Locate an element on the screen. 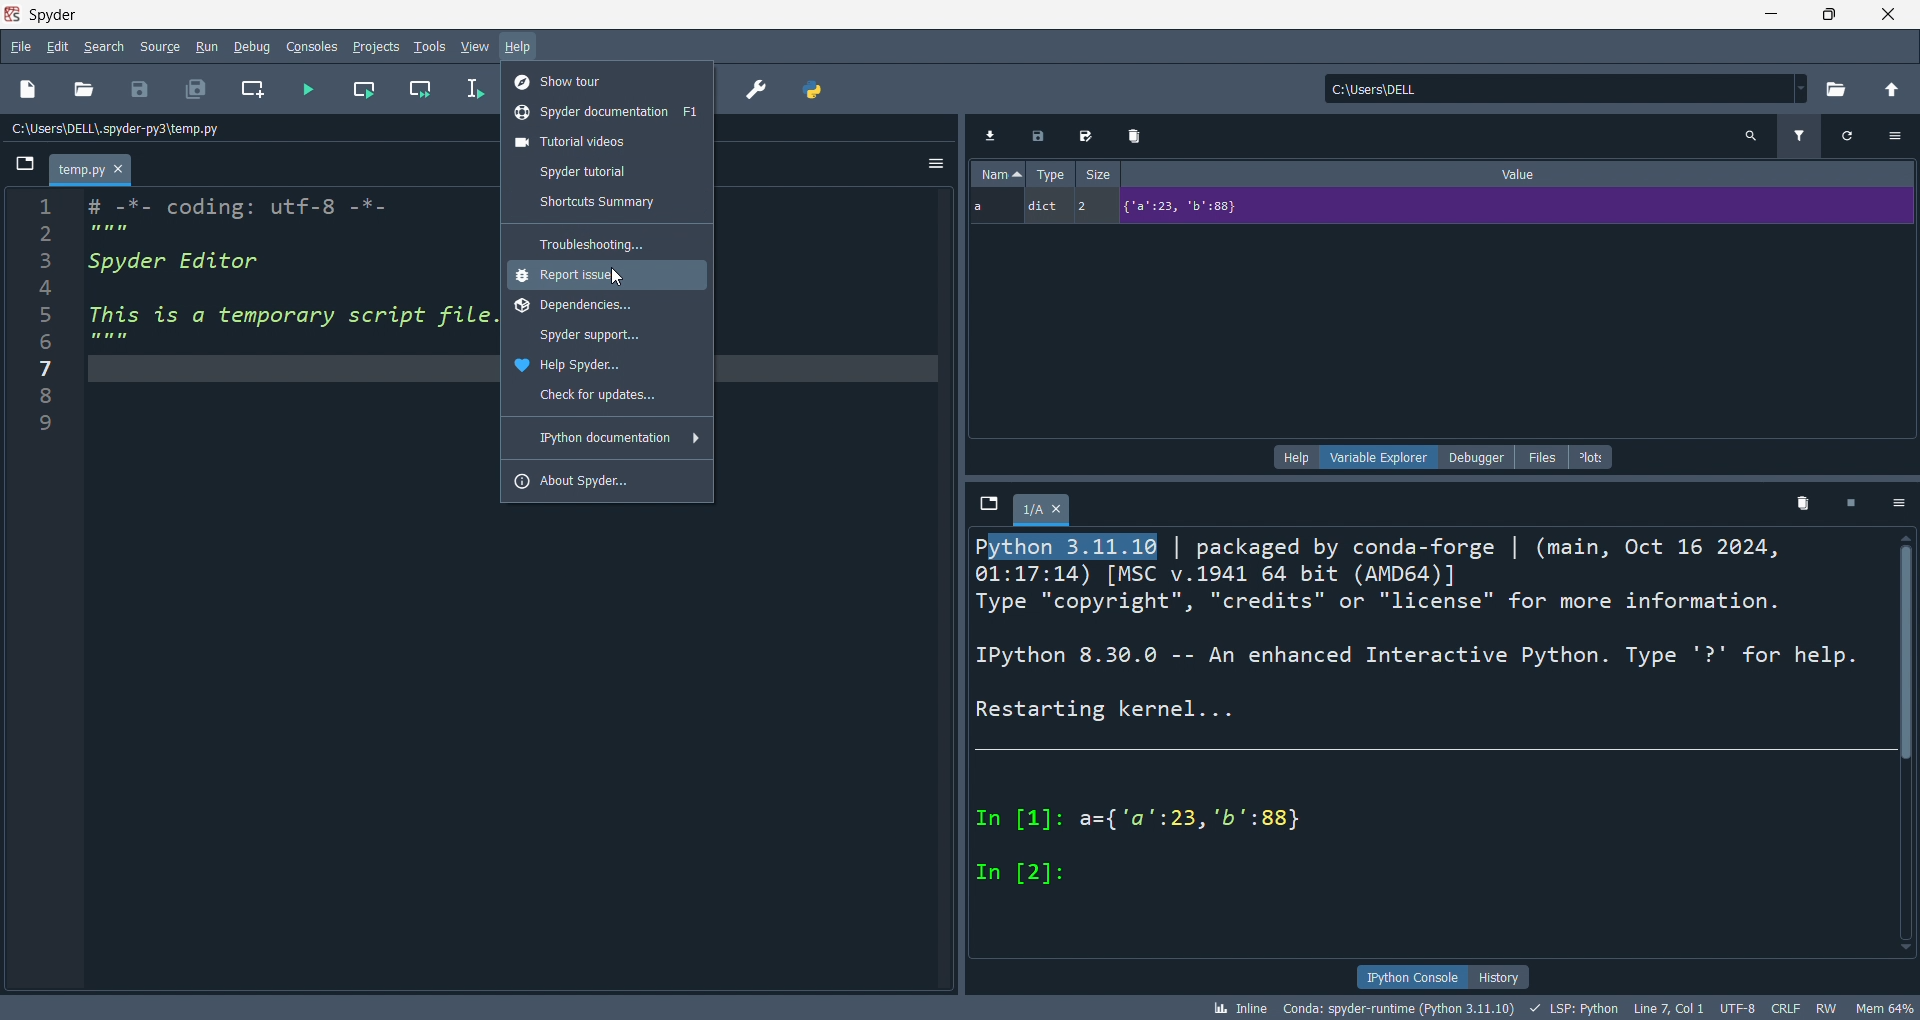  run cell and move is located at coordinates (424, 90).